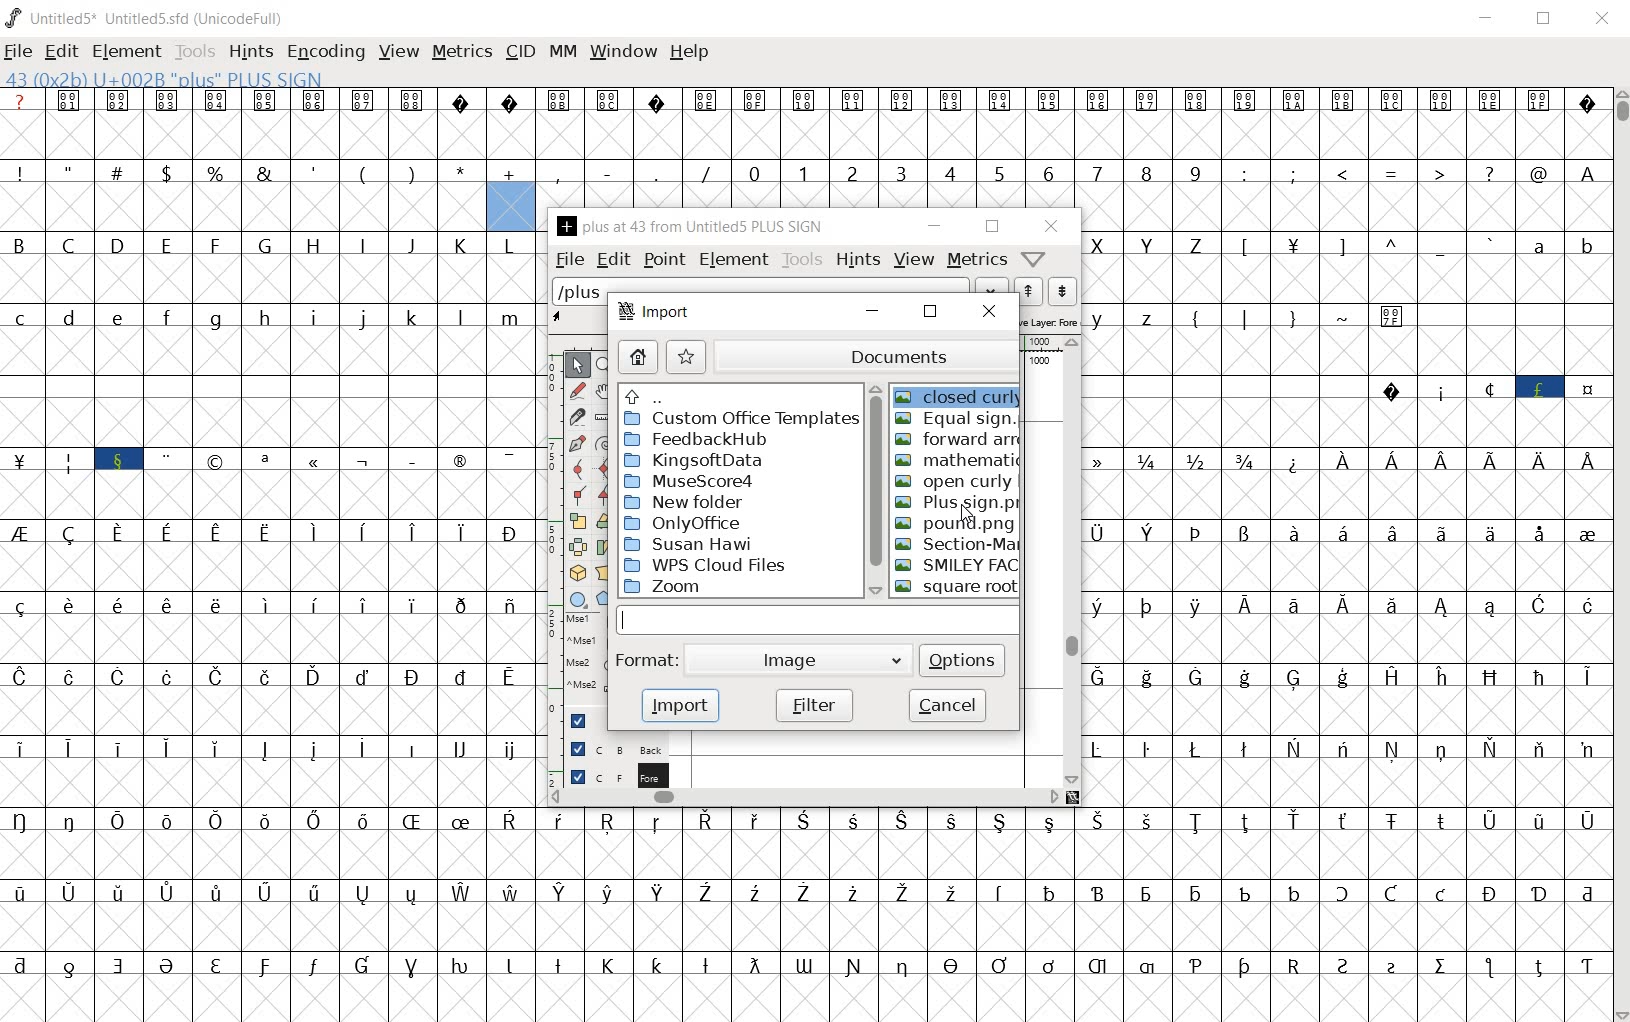  I want to click on window, so click(622, 53).